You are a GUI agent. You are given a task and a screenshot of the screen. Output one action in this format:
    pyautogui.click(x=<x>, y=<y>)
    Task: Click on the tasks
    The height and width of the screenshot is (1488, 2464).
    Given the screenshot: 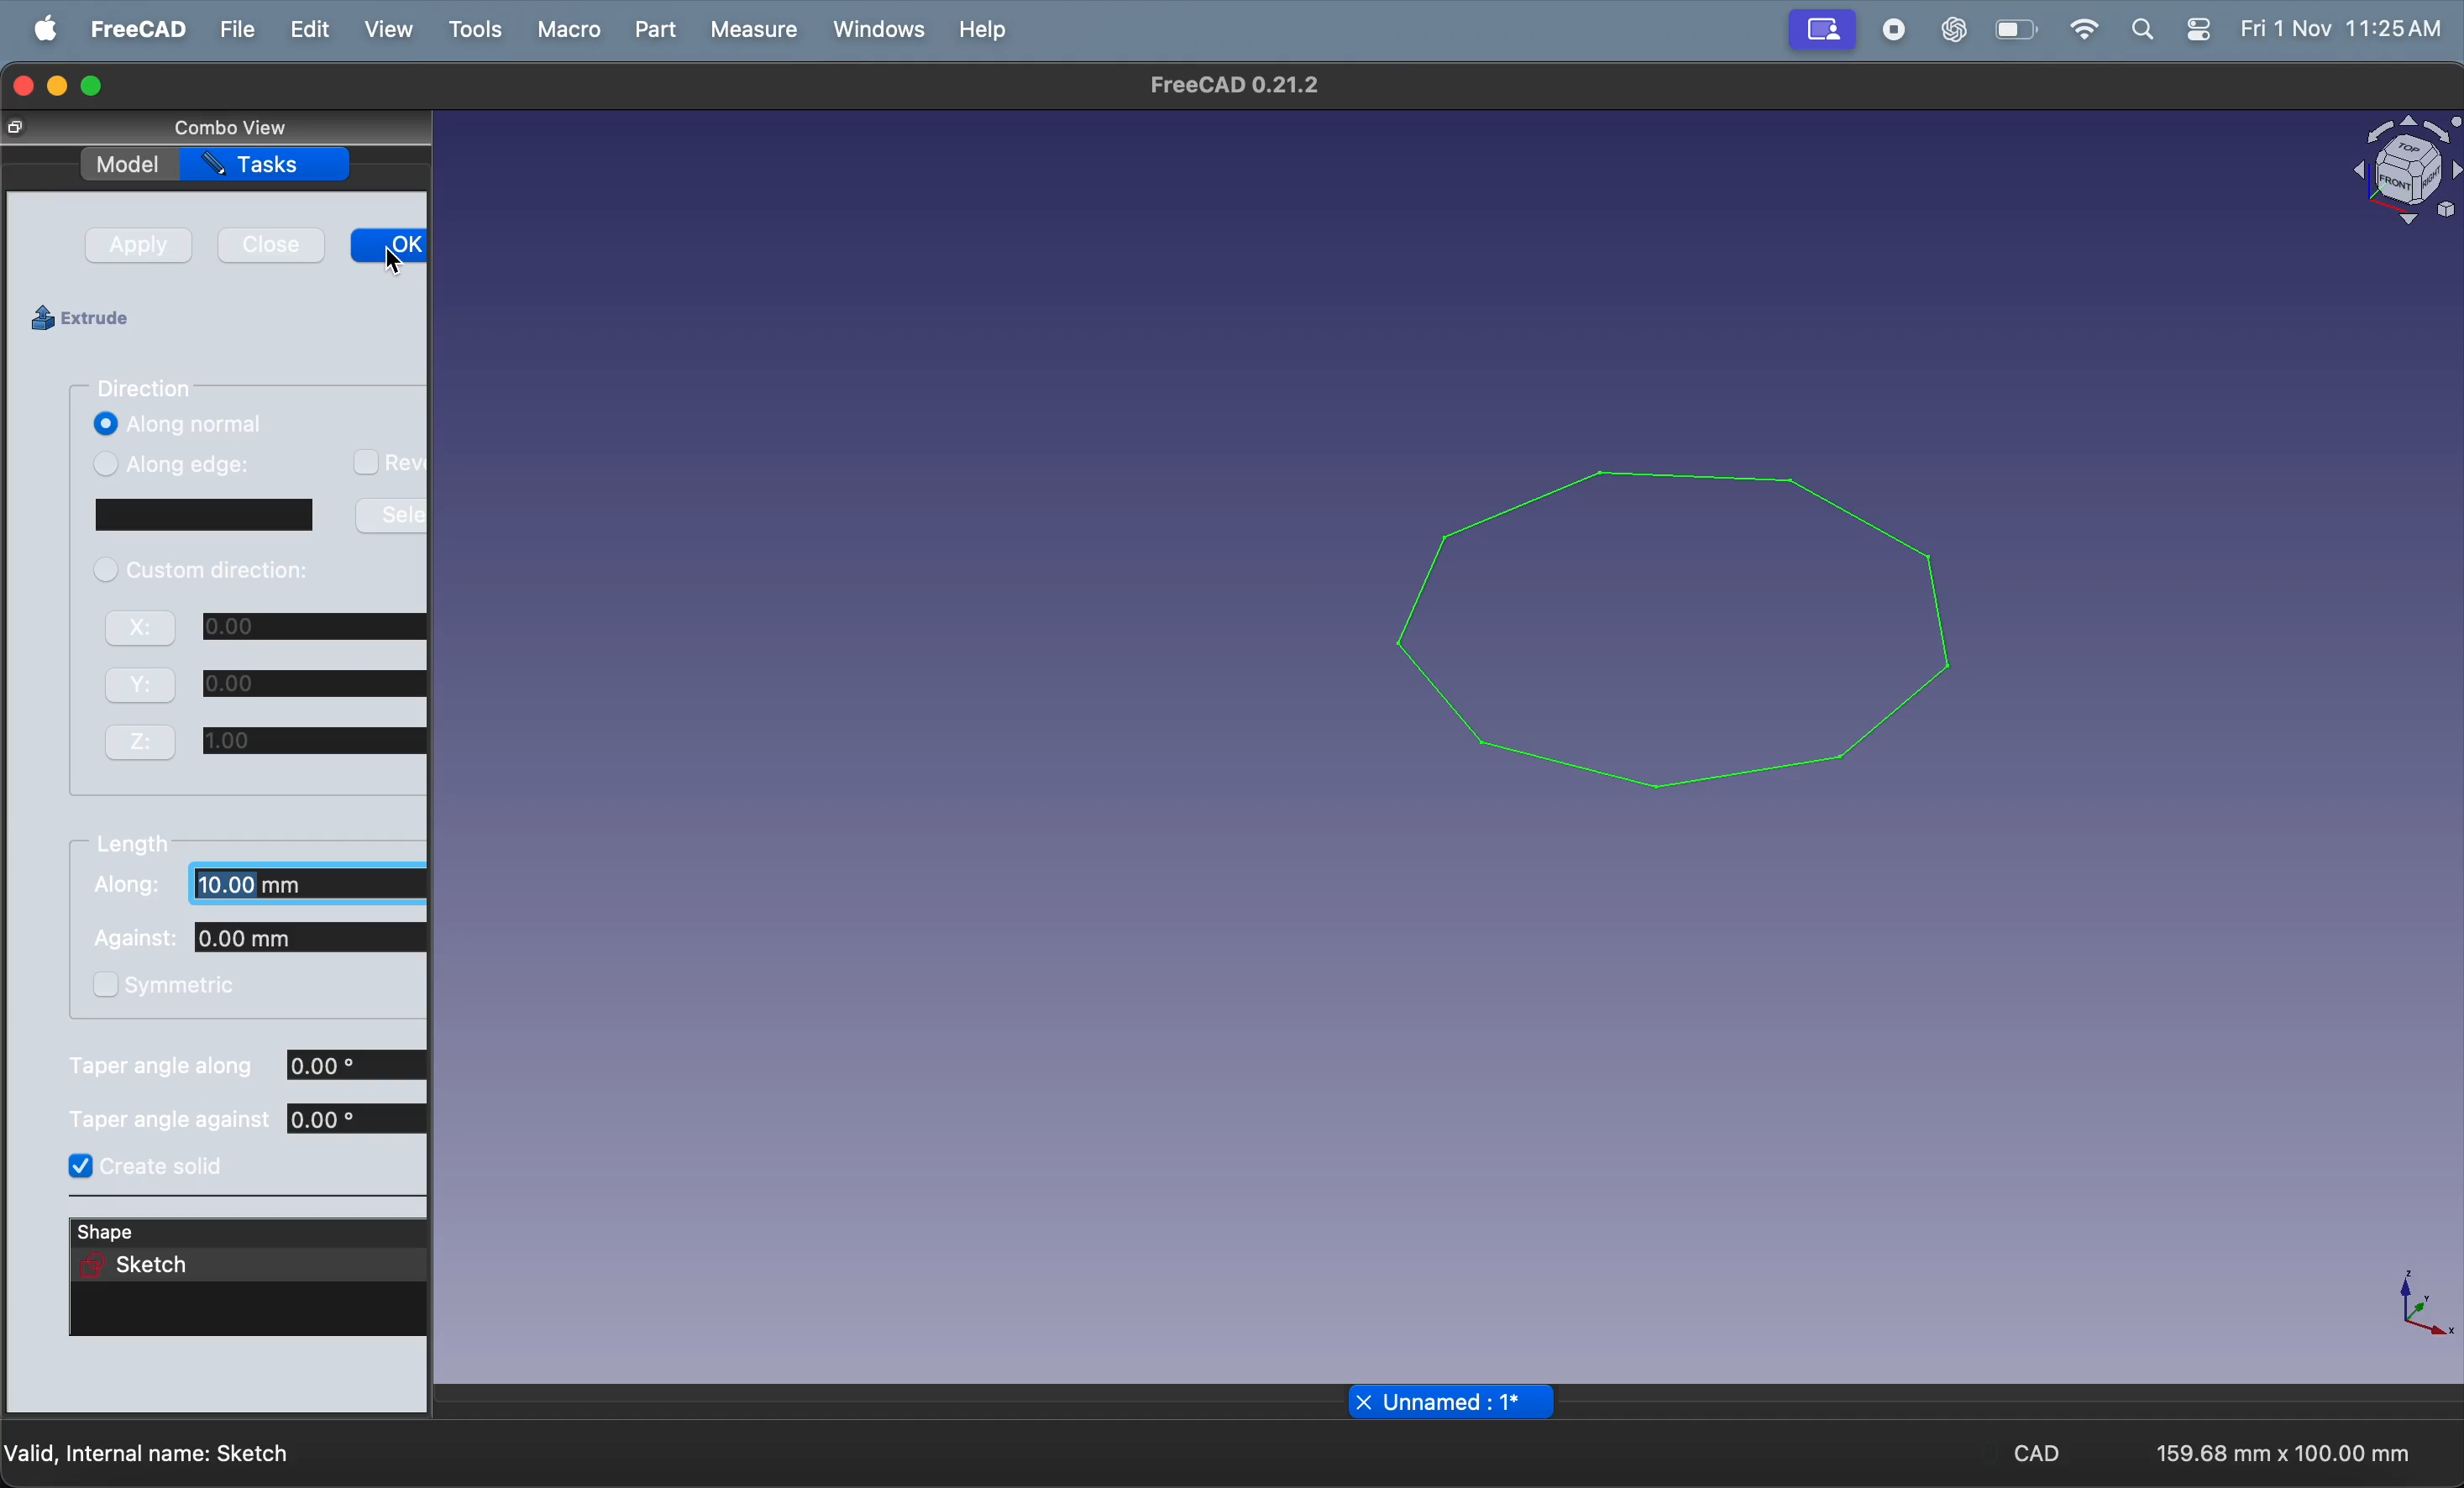 What is the action you would take?
    pyautogui.click(x=269, y=166)
    